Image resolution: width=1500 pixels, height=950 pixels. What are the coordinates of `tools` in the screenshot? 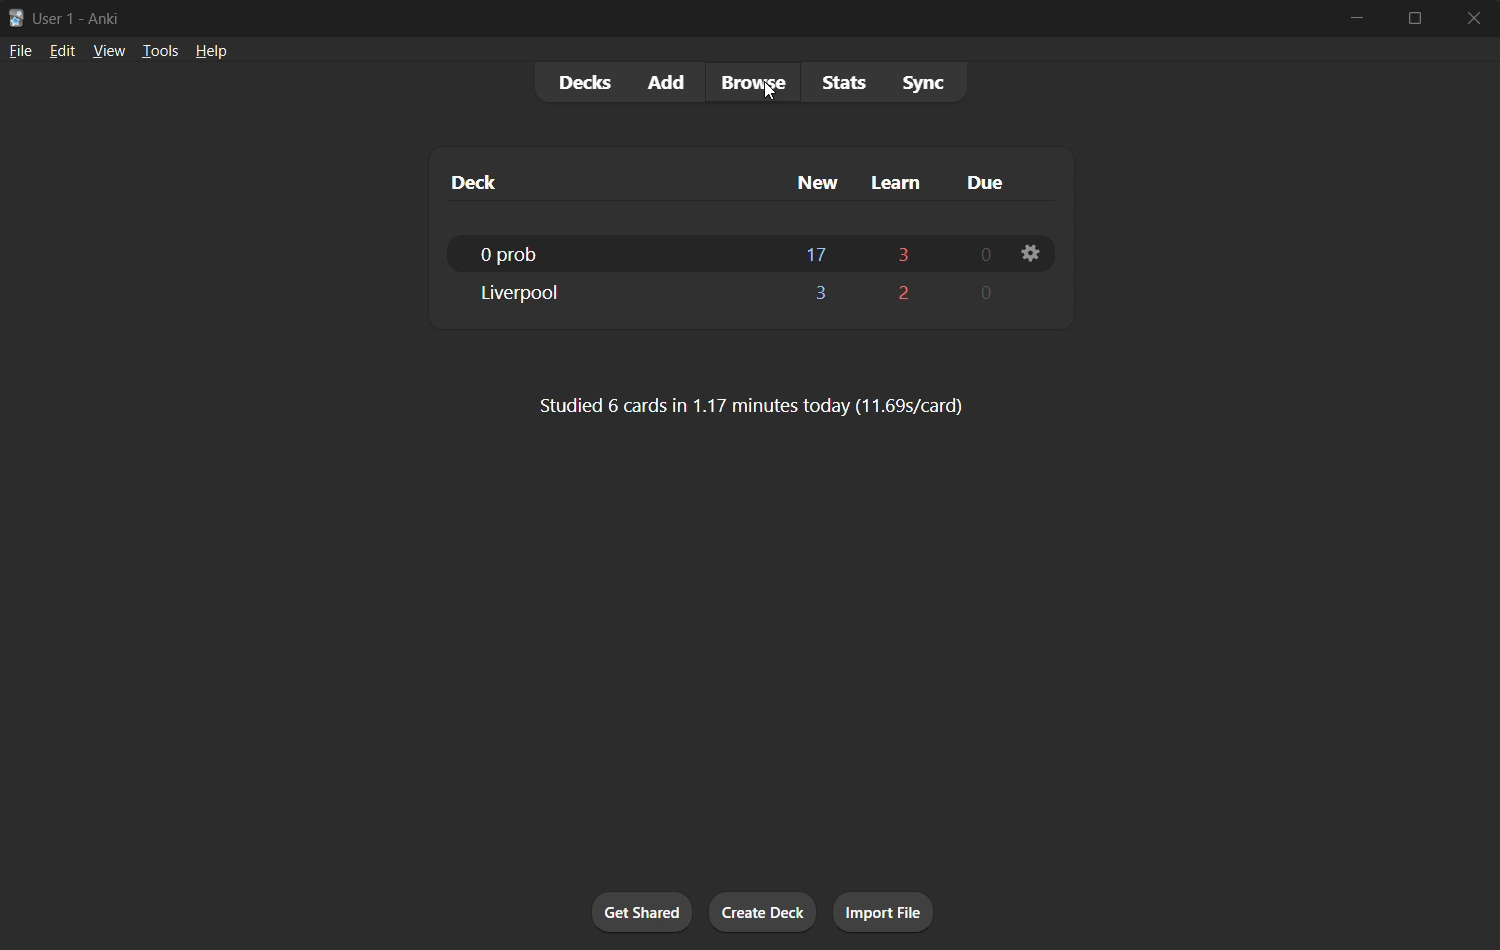 It's located at (159, 50).